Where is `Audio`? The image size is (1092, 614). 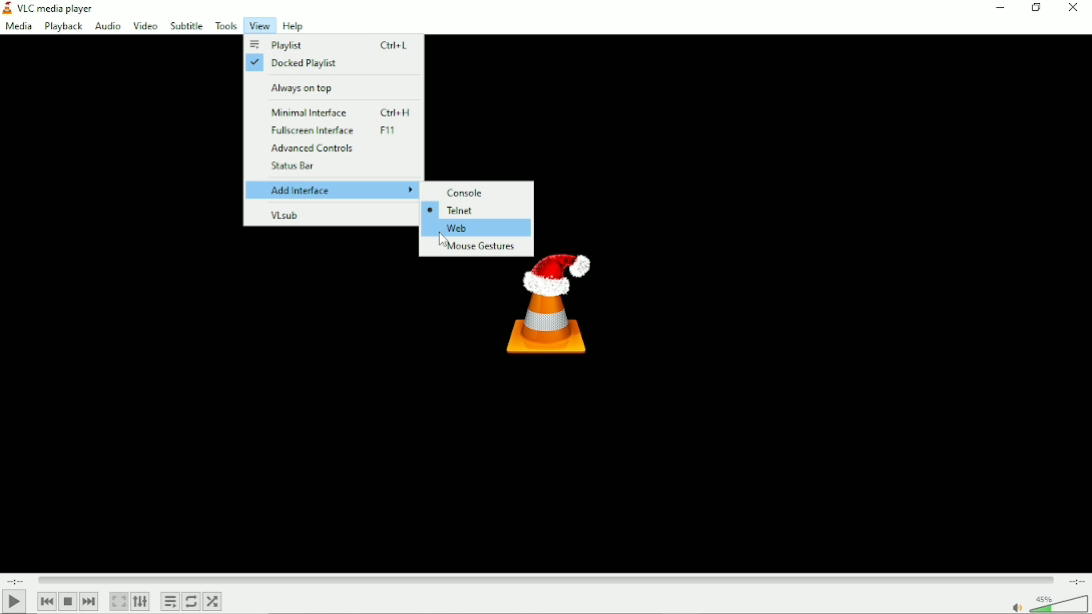
Audio is located at coordinates (106, 26).